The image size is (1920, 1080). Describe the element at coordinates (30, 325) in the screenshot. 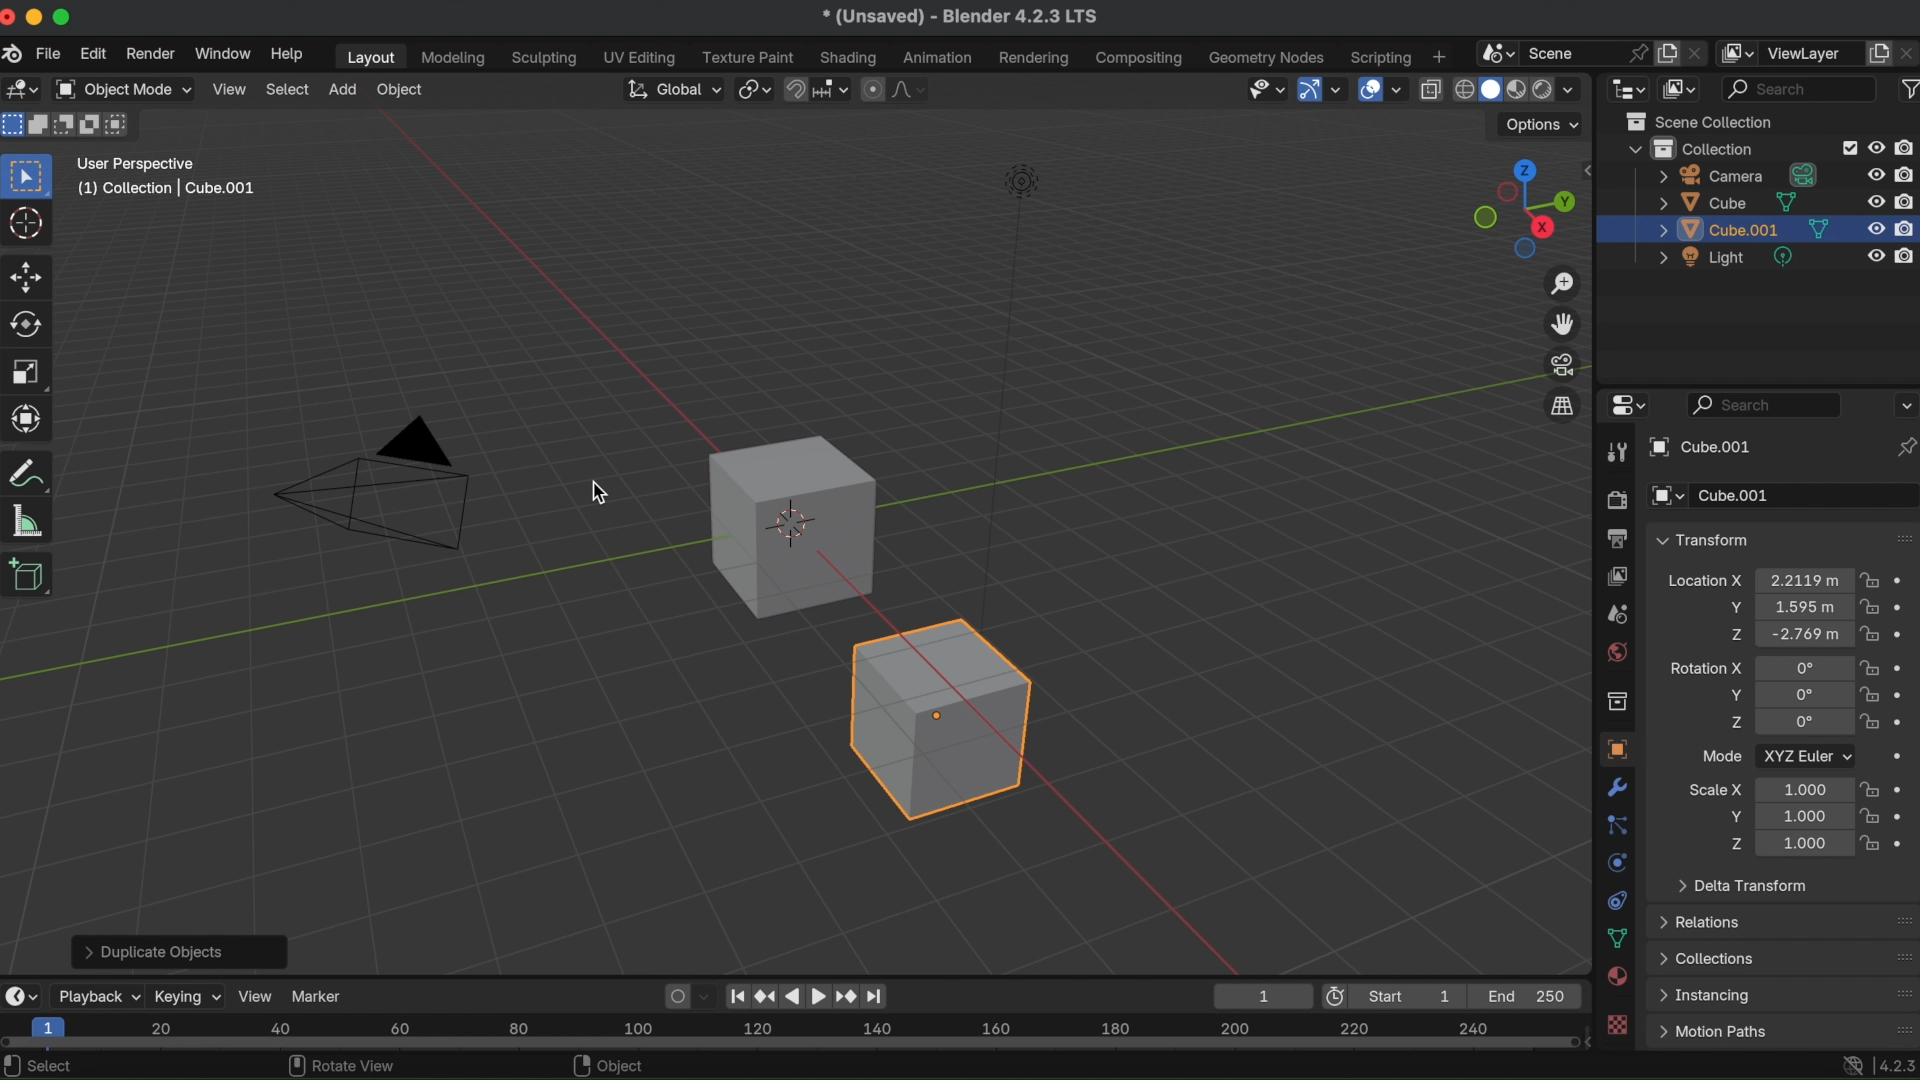

I see `rotate` at that location.